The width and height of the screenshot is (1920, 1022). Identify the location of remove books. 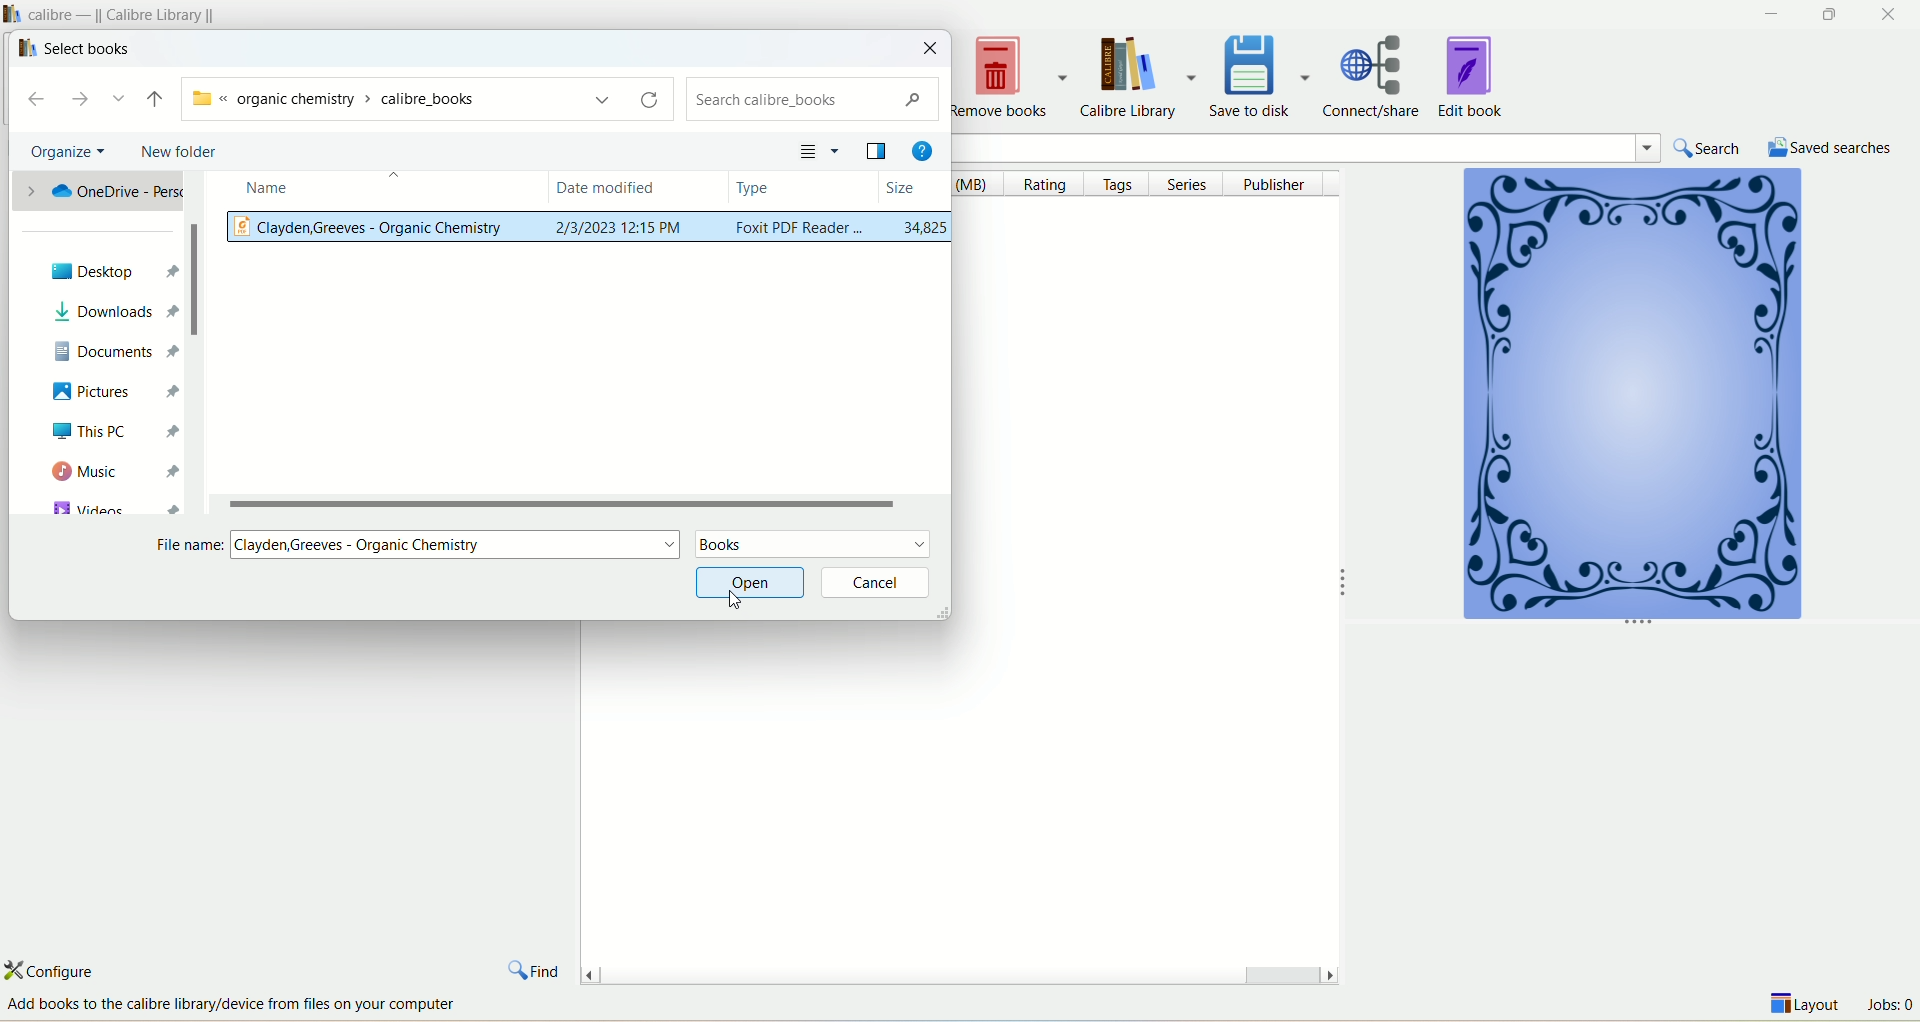
(1011, 77).